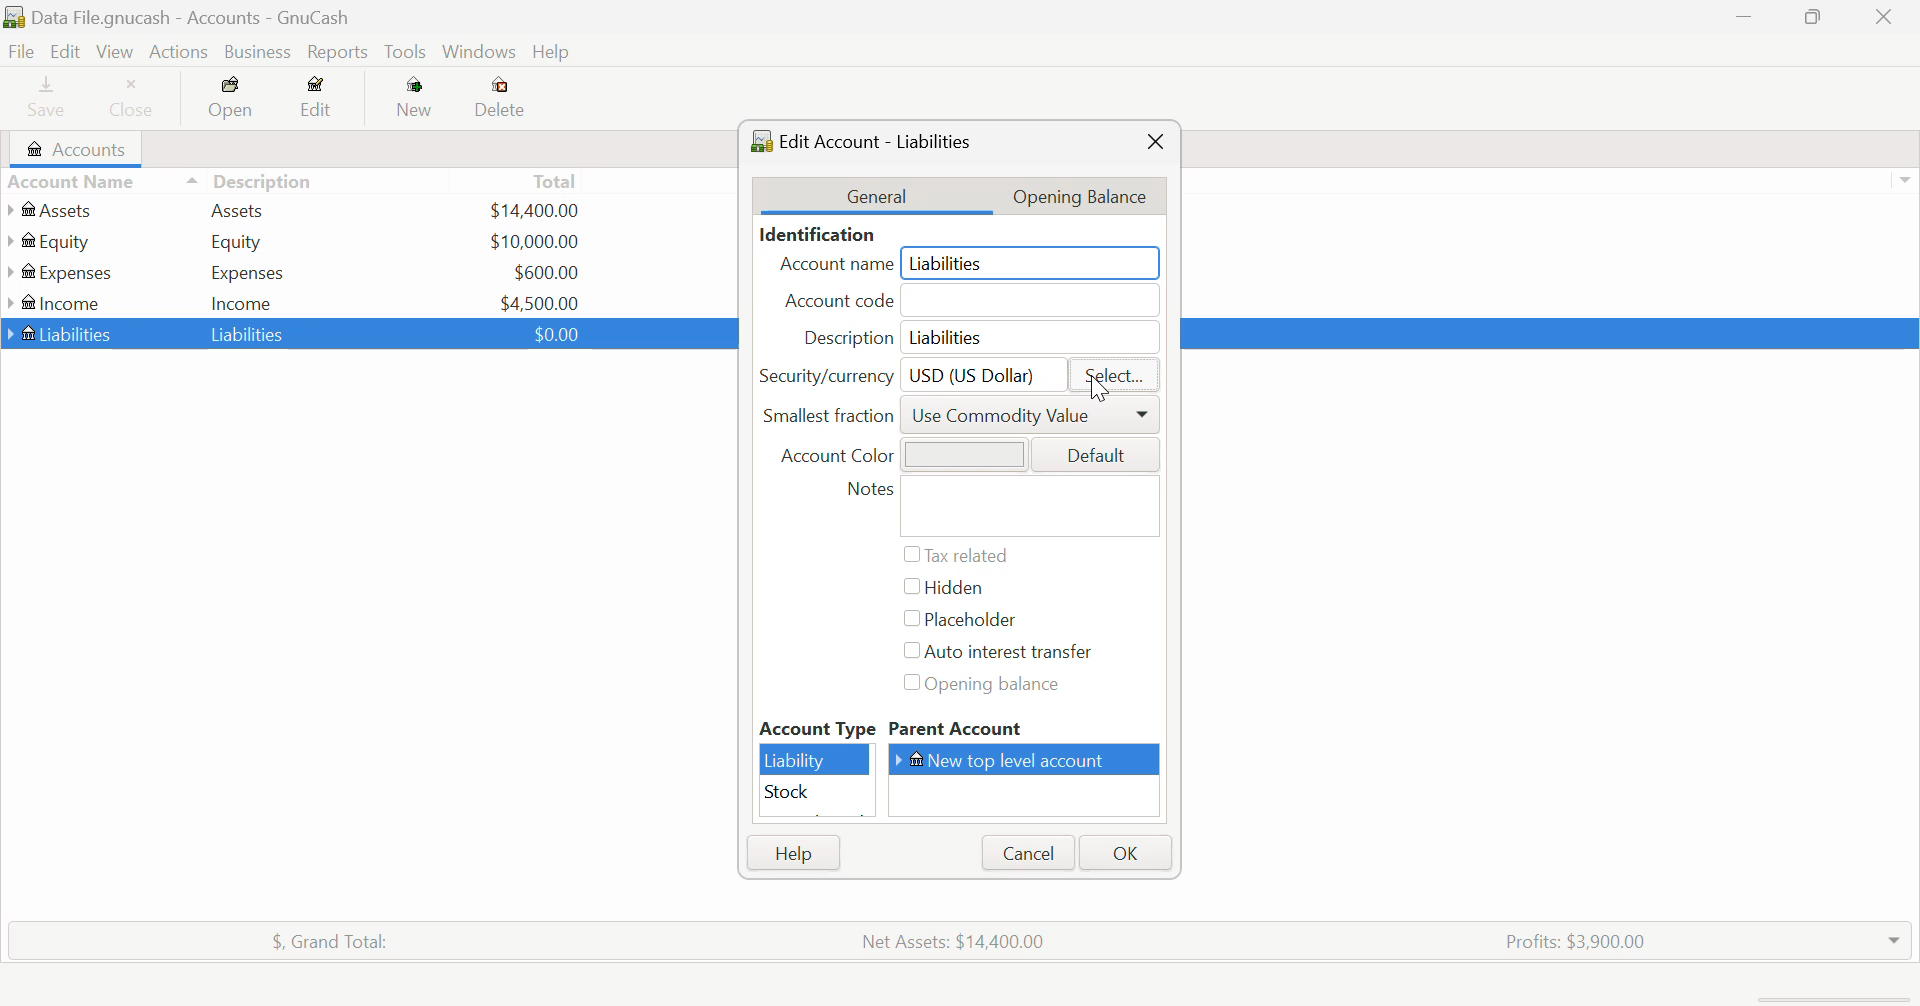 This screenshot has width=1920, height=1006. What do you see at coordinates (233, 101) in the screenshot?
I see `Open` at bounding box center [233, 101].